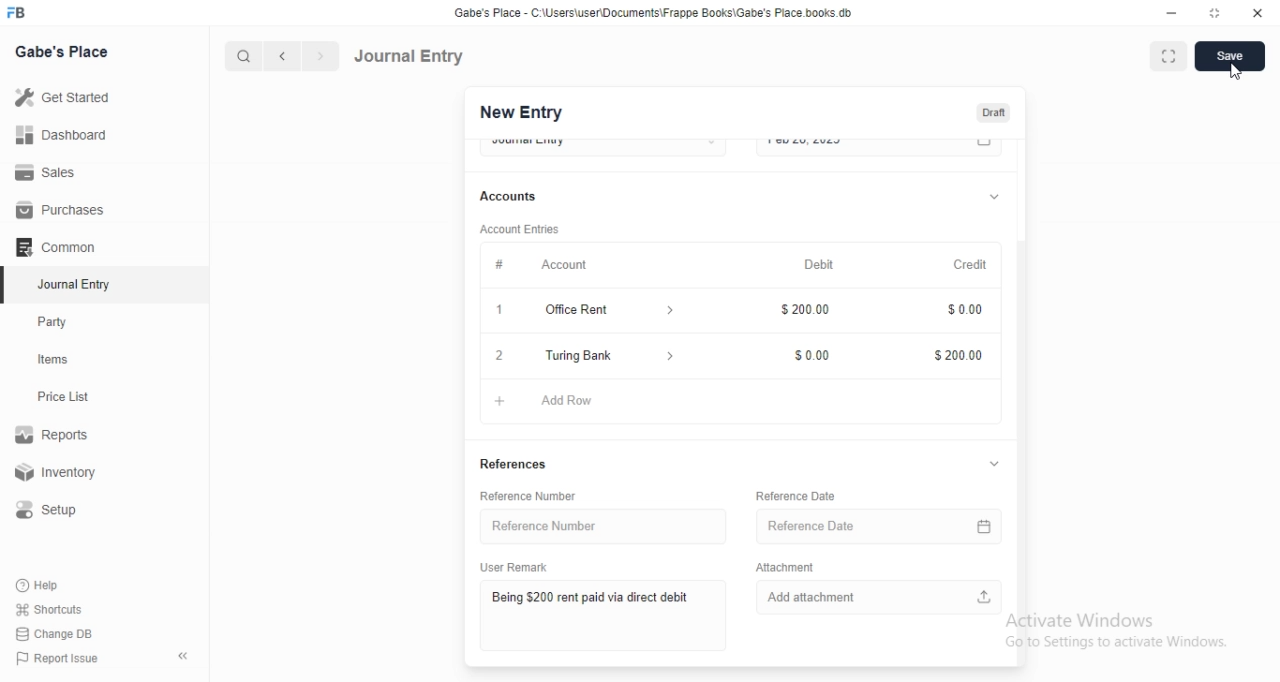  Describe the element at coordinates (541, 496) in the screenshot. I see `Reference Number` at that location.